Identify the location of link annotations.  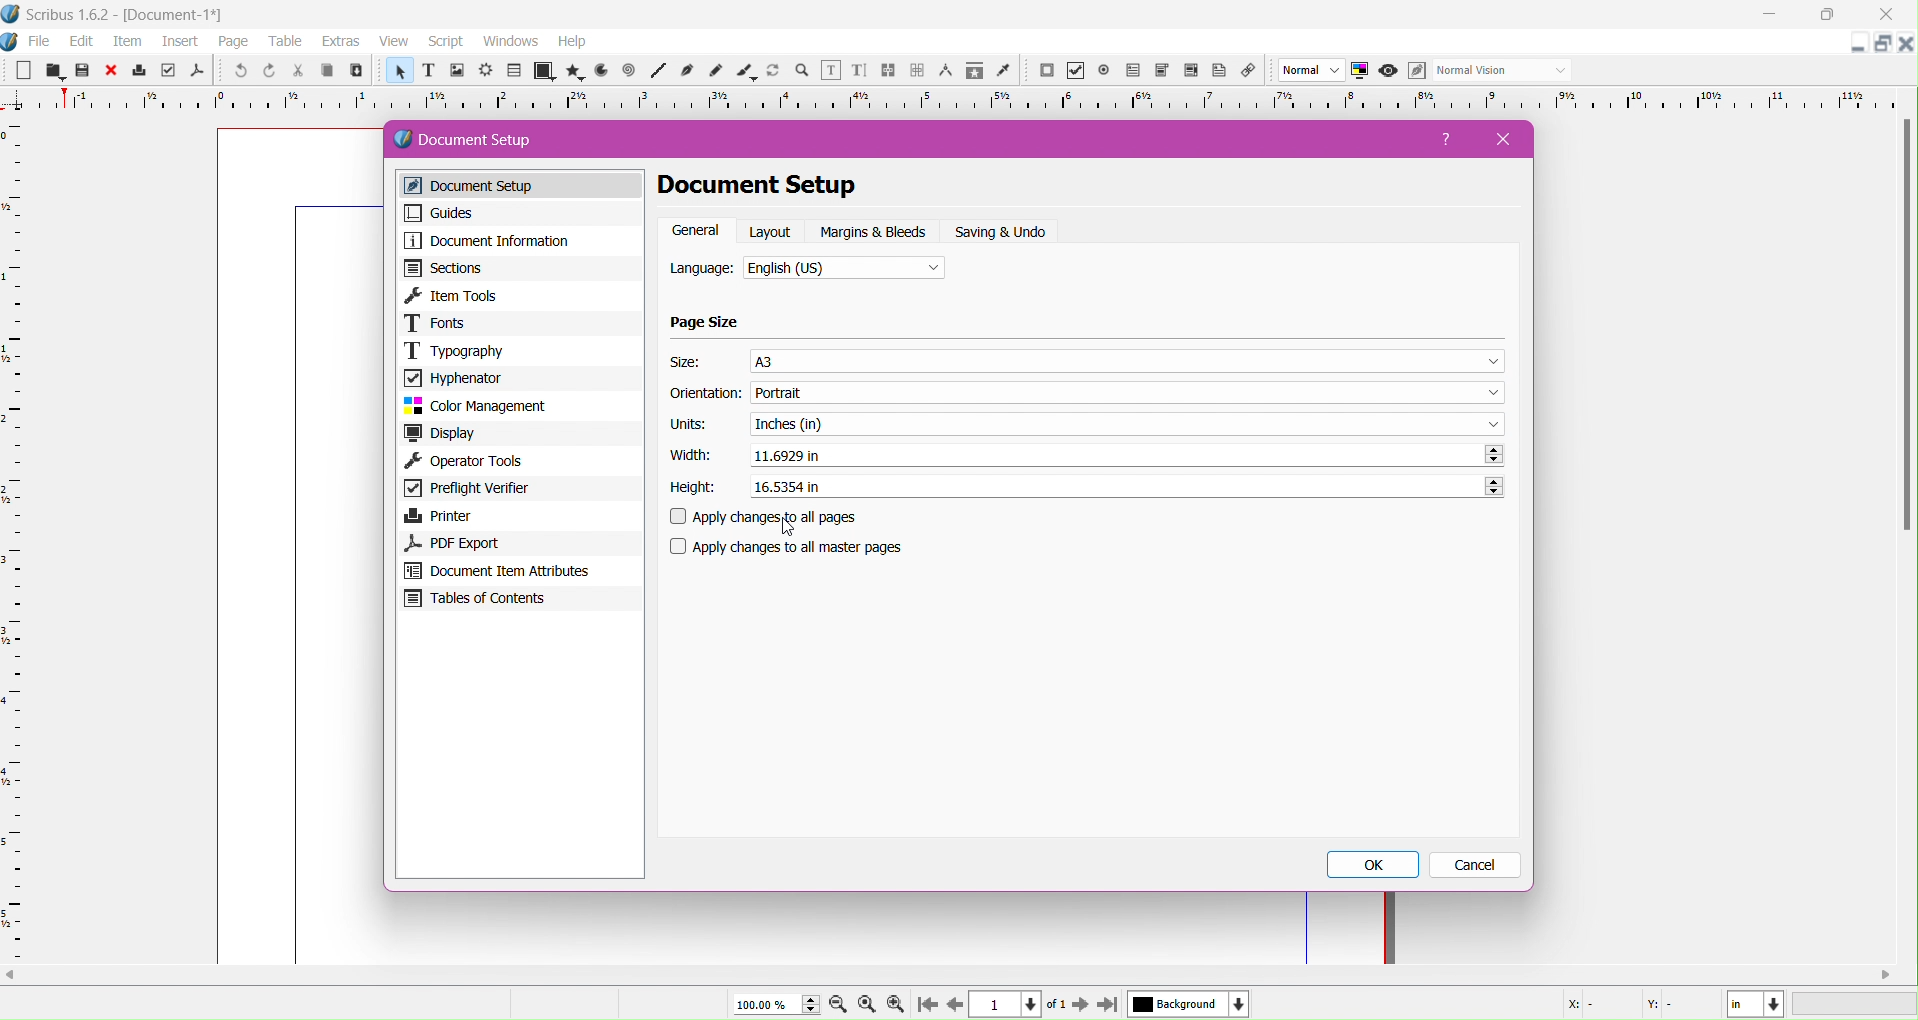
(1253, 71).